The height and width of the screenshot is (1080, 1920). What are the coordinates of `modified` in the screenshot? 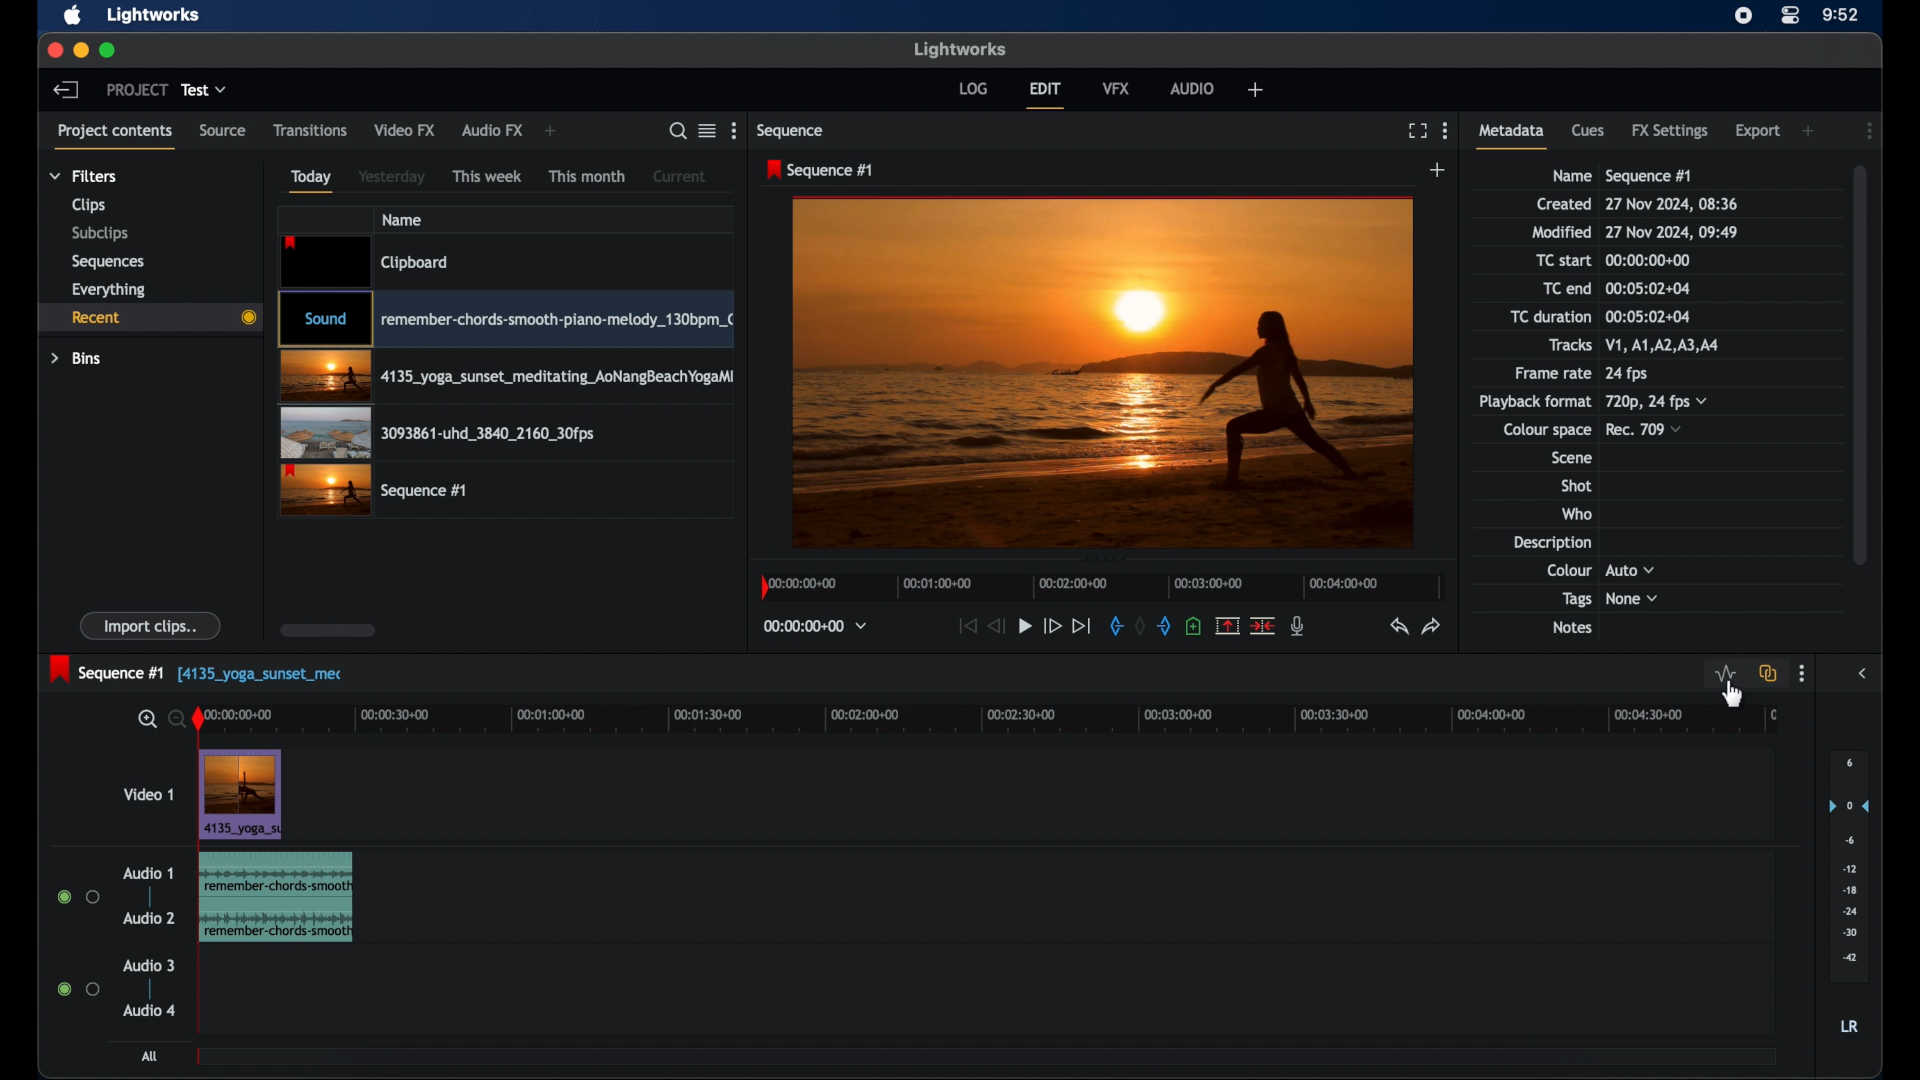 It's located at (1561, 232).